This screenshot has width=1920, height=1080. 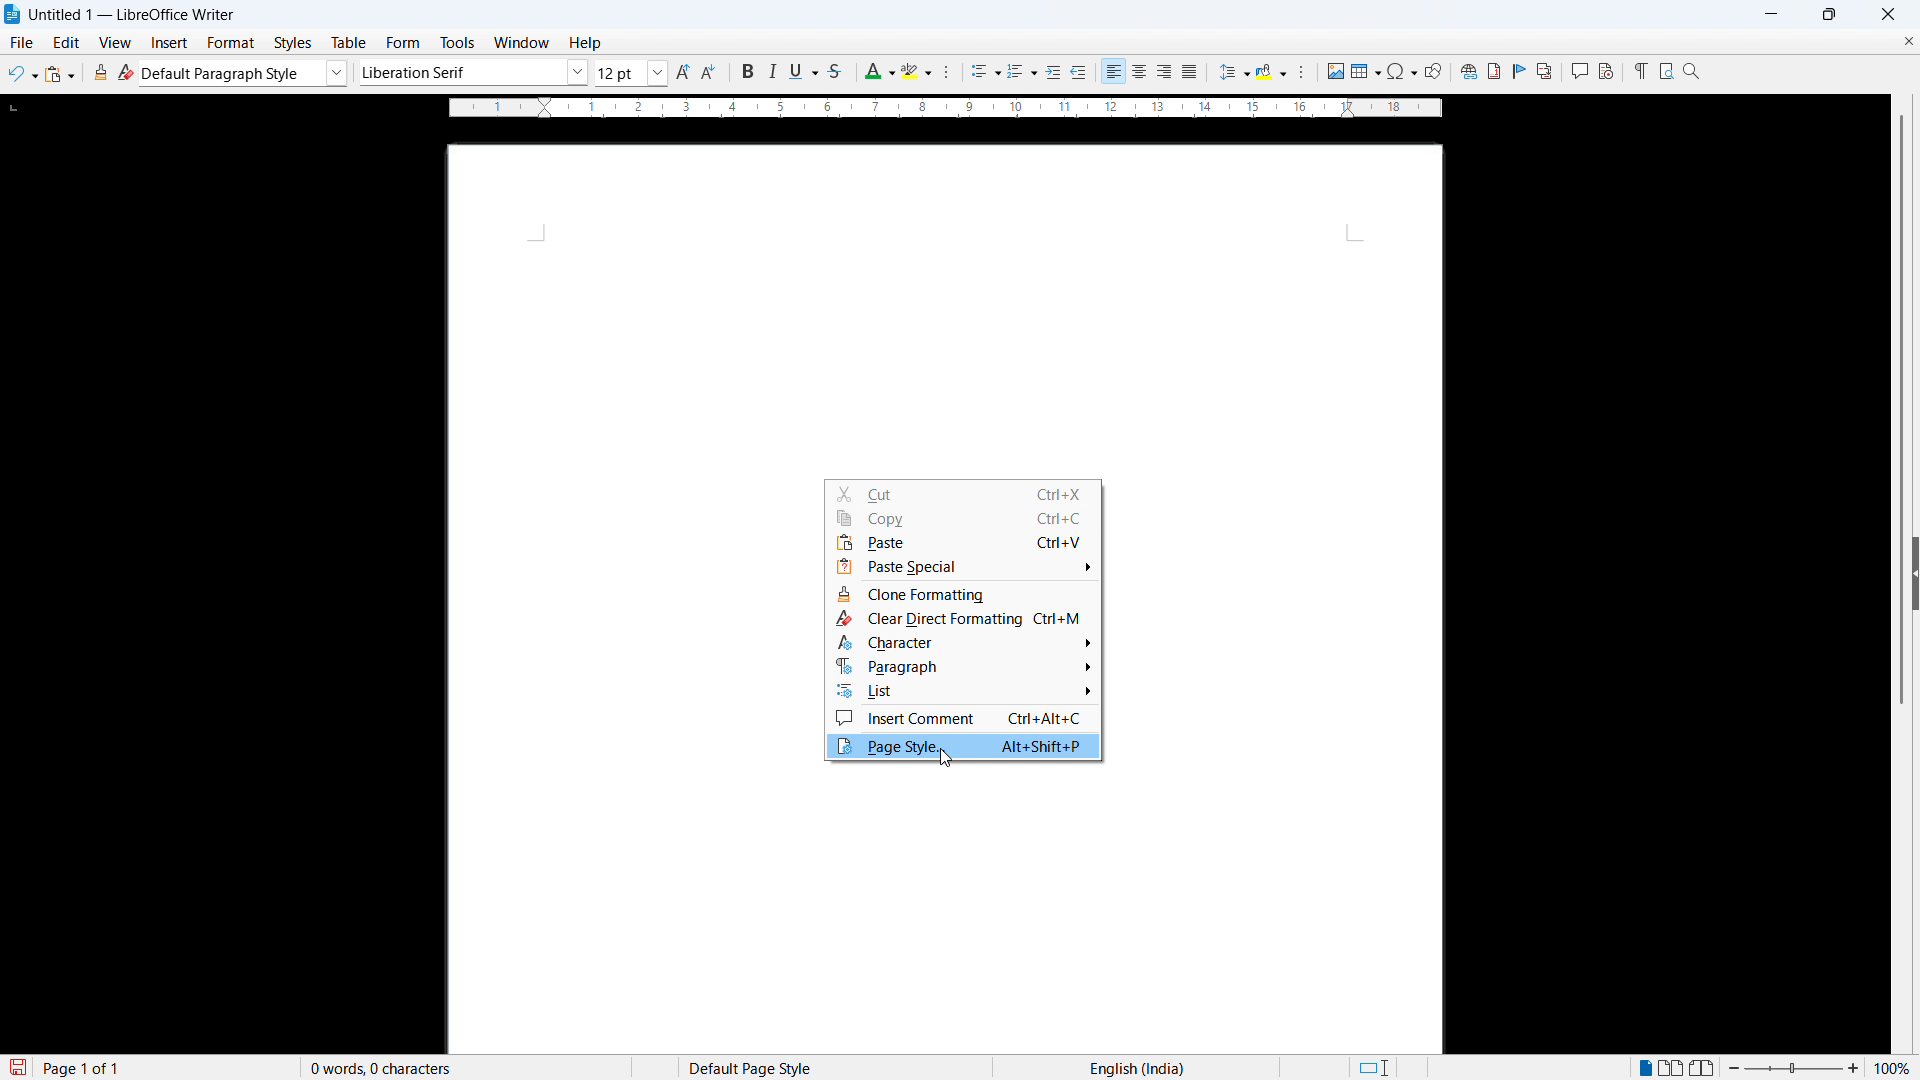 I want to click on Align left, so click(x=1114, y=72).